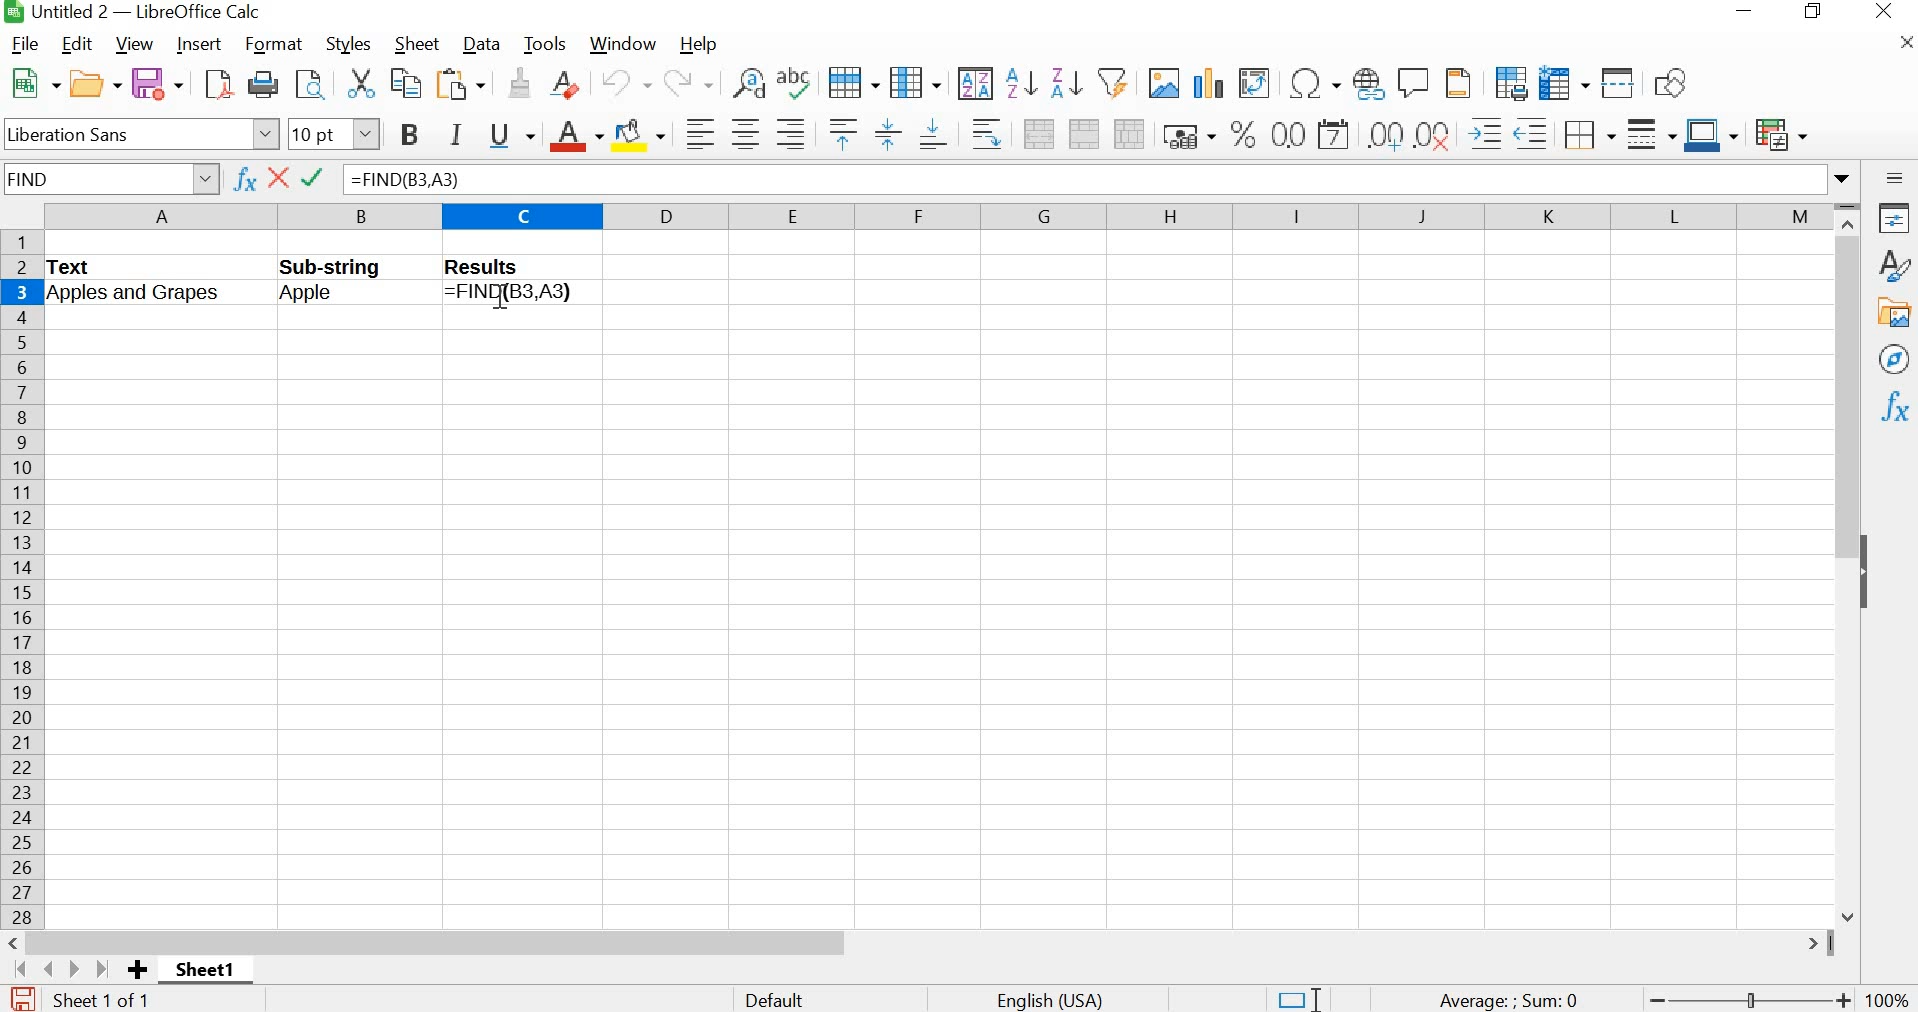 The image size is (1918, 1012). What do you see at coordinates (1849, 563) in the screenshot?
I see `scrollbar` at bounding box center [1849, 563].